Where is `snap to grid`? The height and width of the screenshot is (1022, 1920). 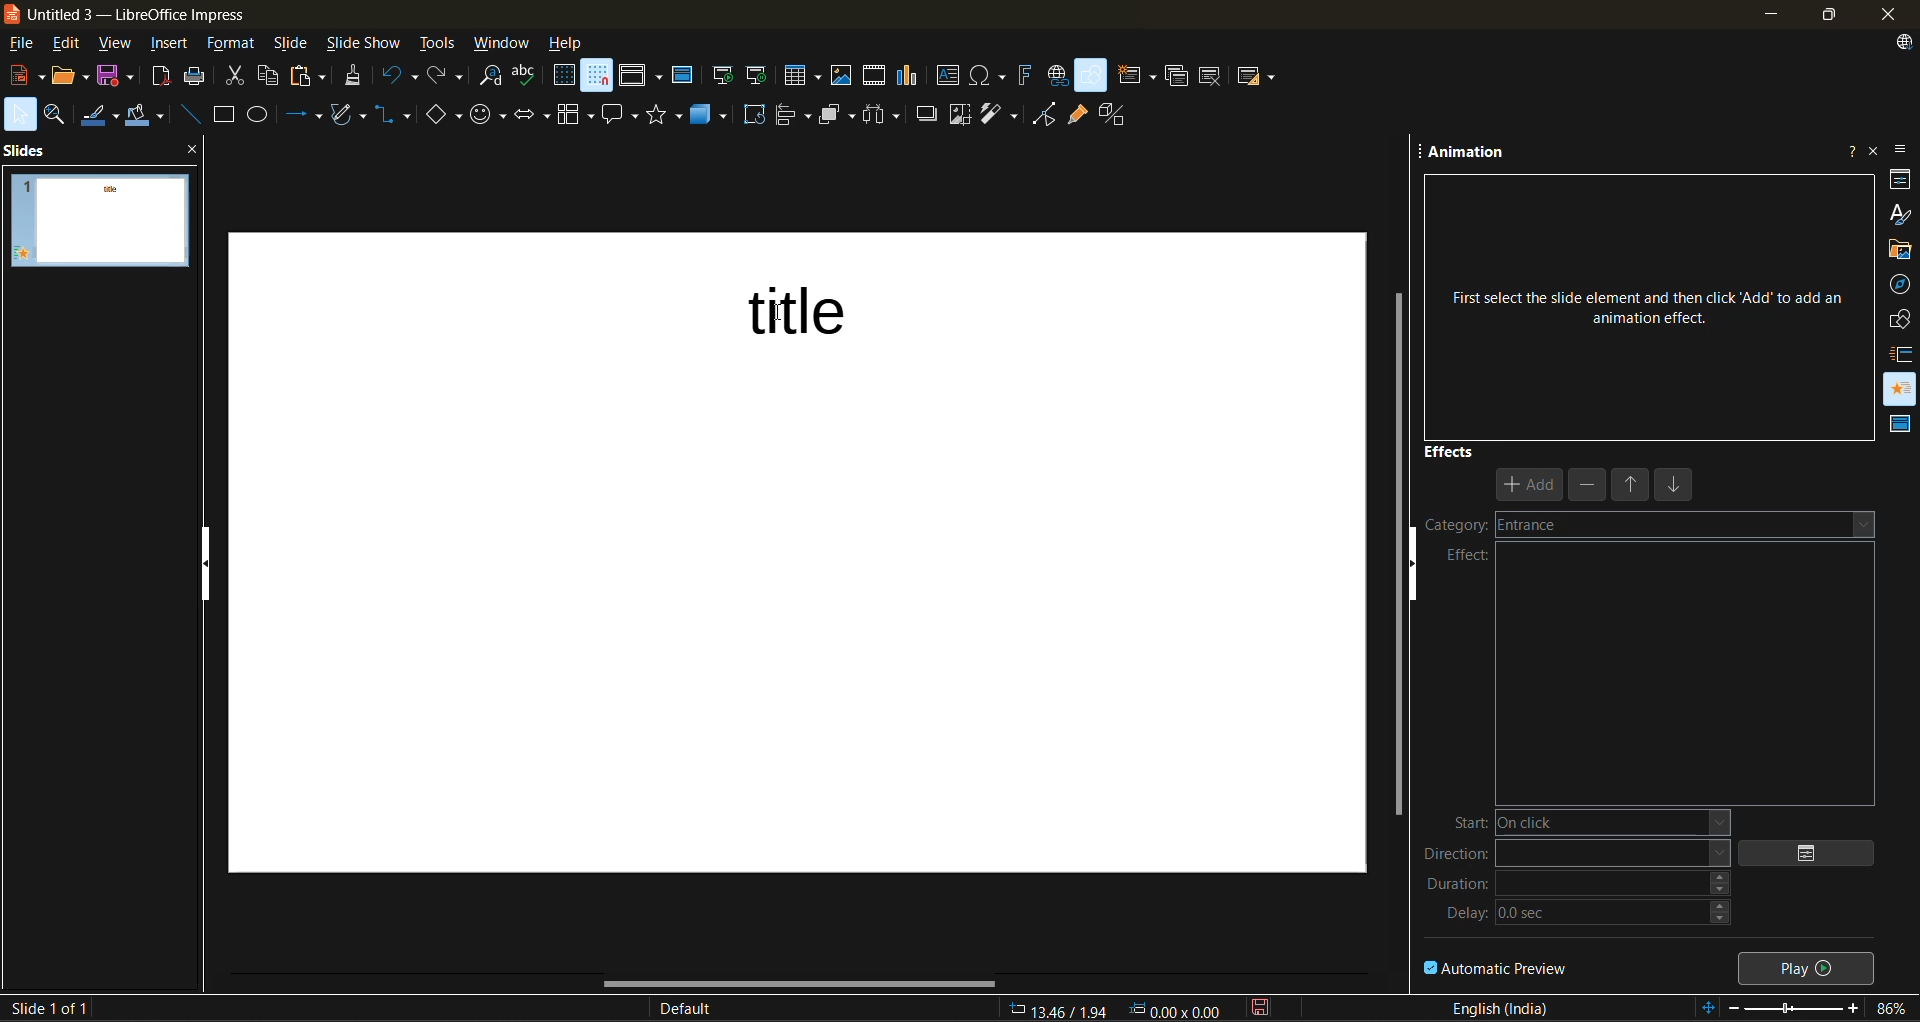
snap to grid is located at coordinates (598, 75).